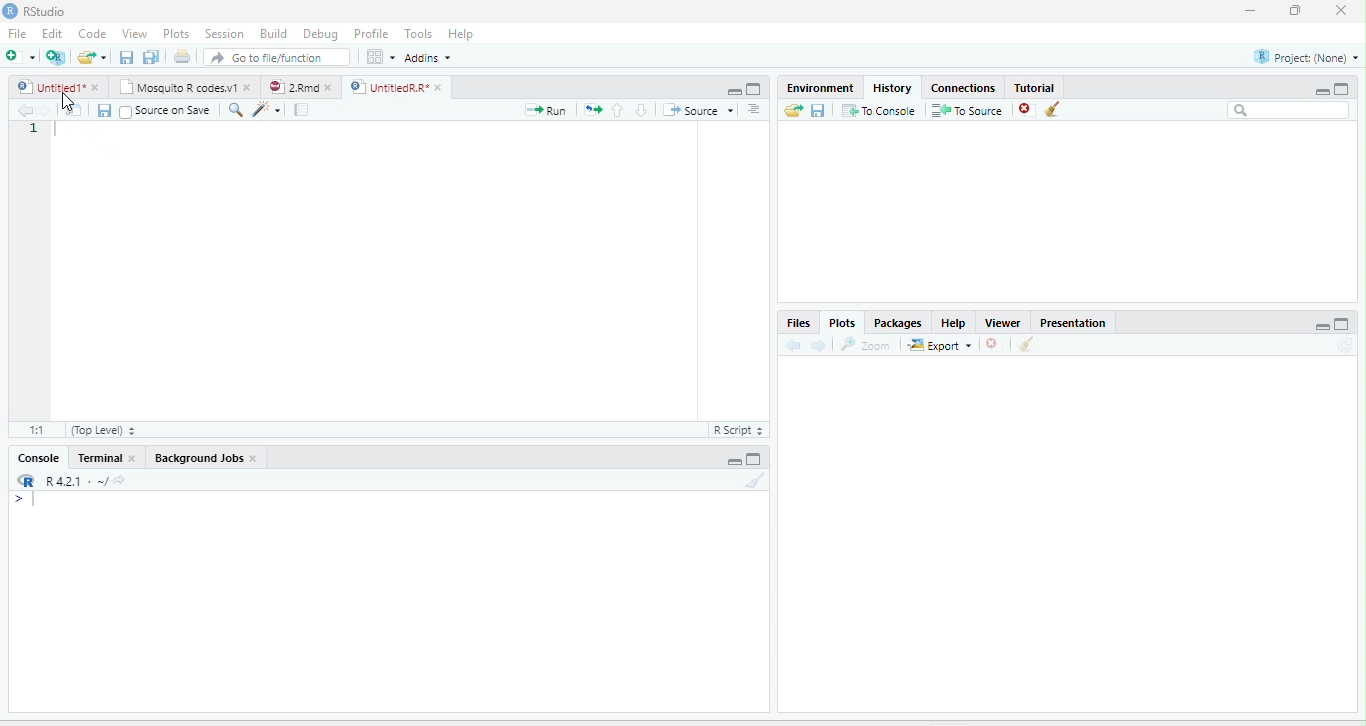  Describe the element at coordinates (822, 87) in the screenshot. I see `Environment` at that location.